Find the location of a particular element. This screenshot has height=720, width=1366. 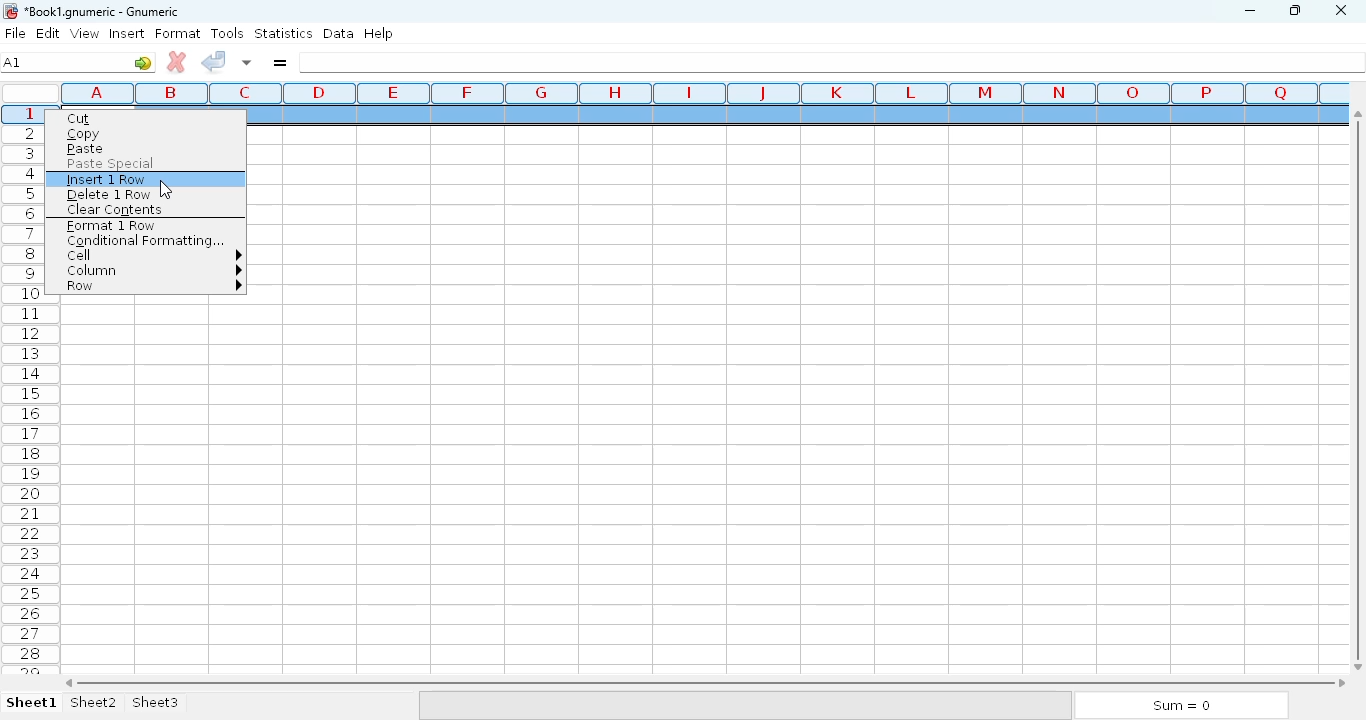

A1 is located at coordinates (12, 62).